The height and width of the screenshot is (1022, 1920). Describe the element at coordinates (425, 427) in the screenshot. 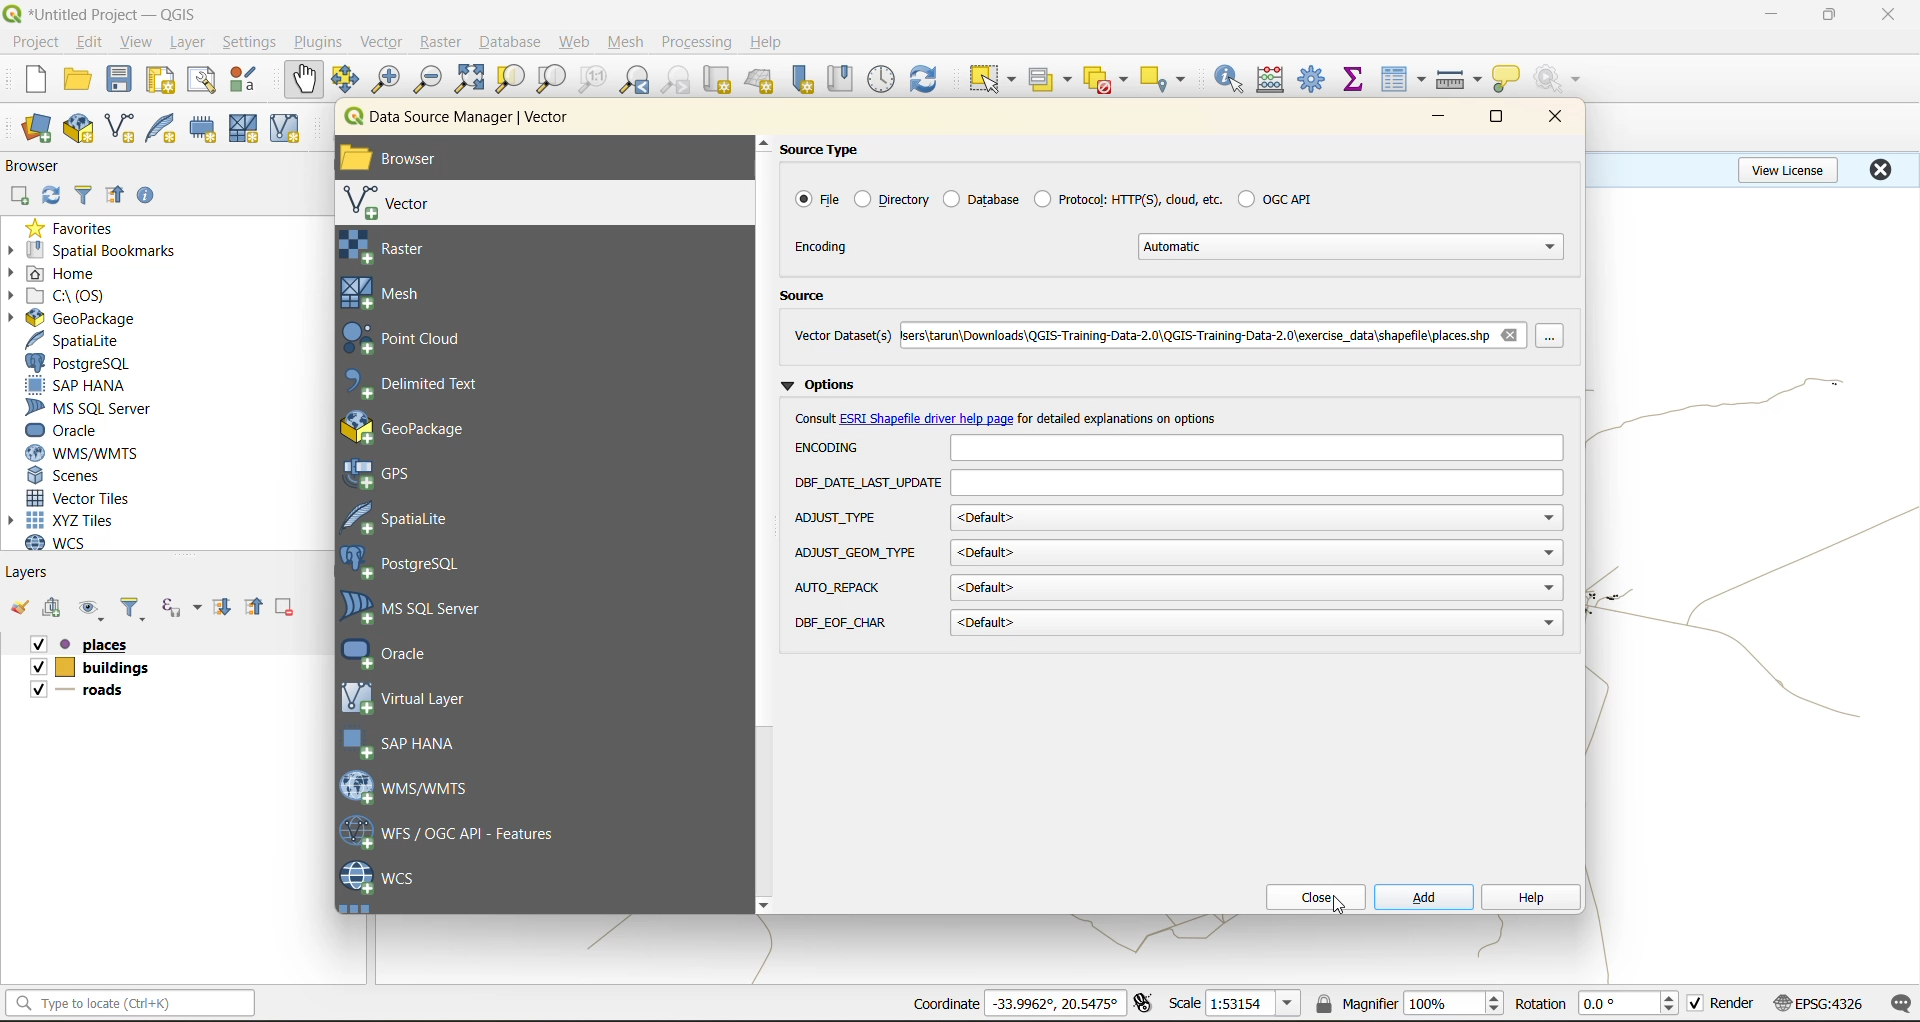

I see `geo package` at that location.